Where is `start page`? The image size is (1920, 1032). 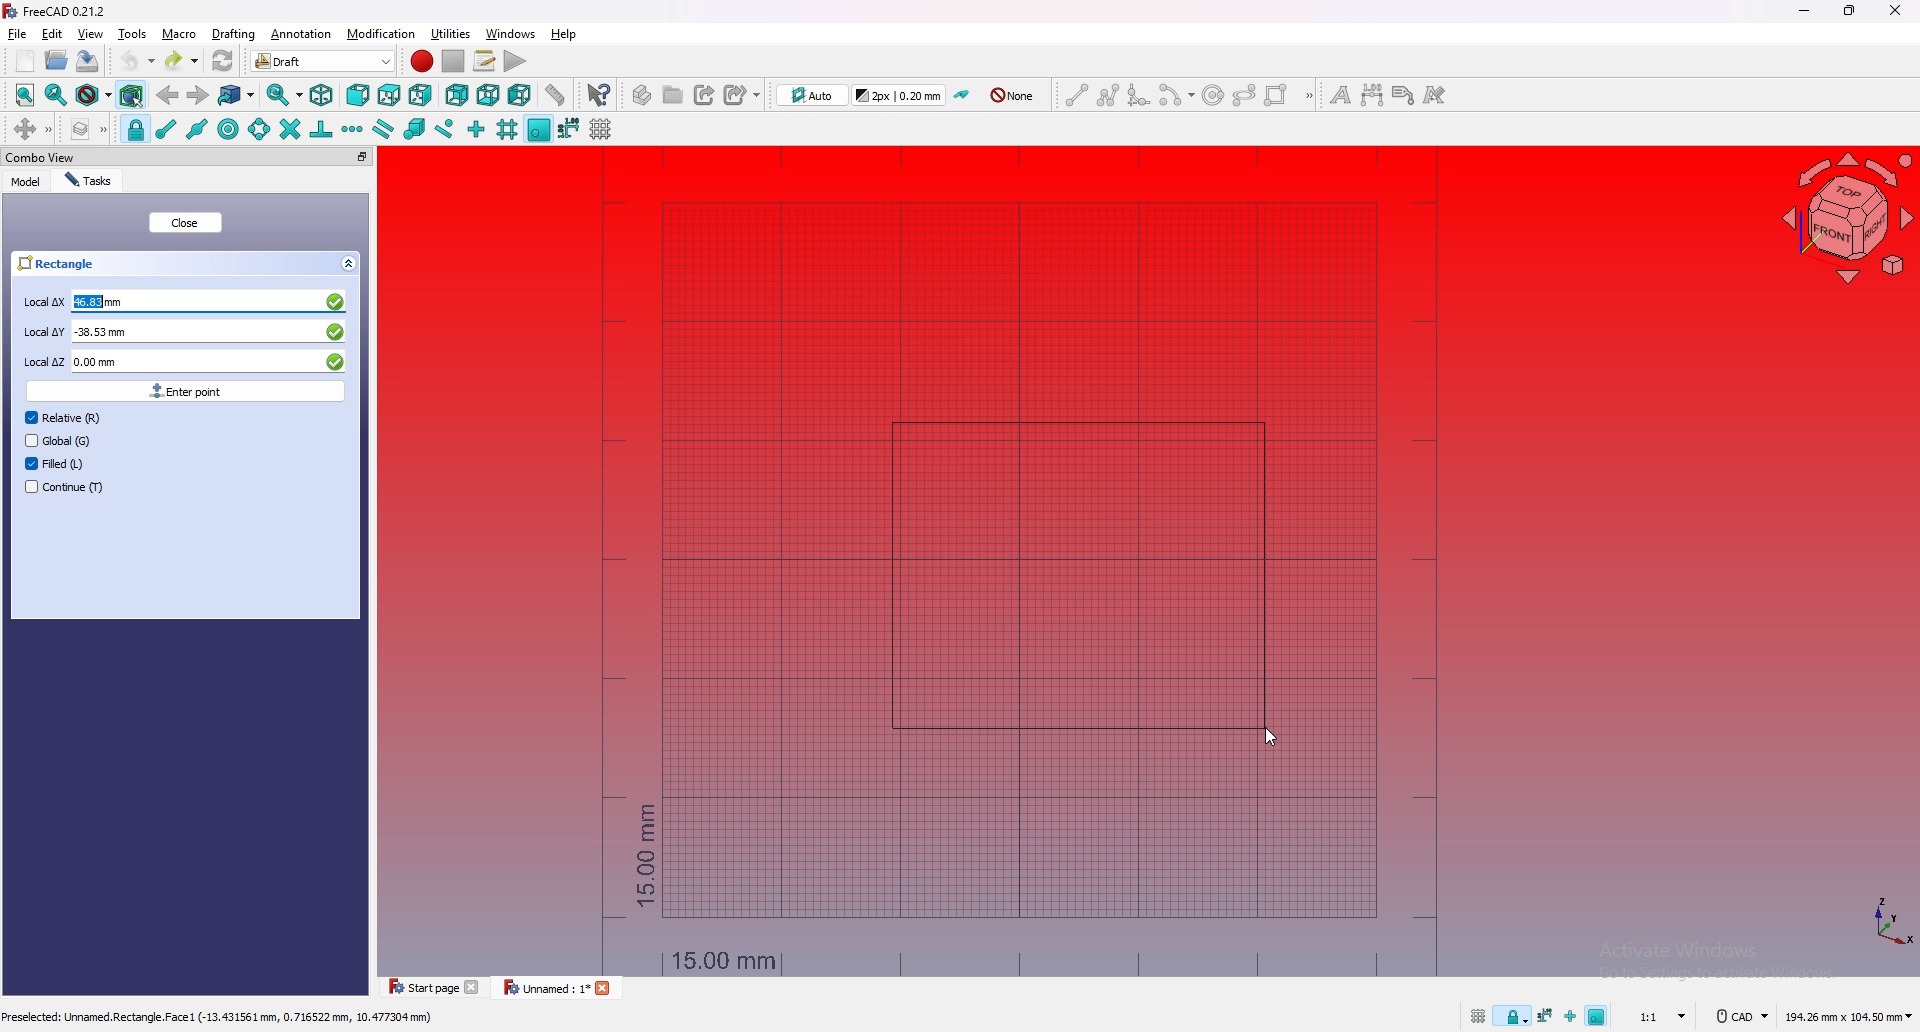 start page is located at coordinates (420, 987).